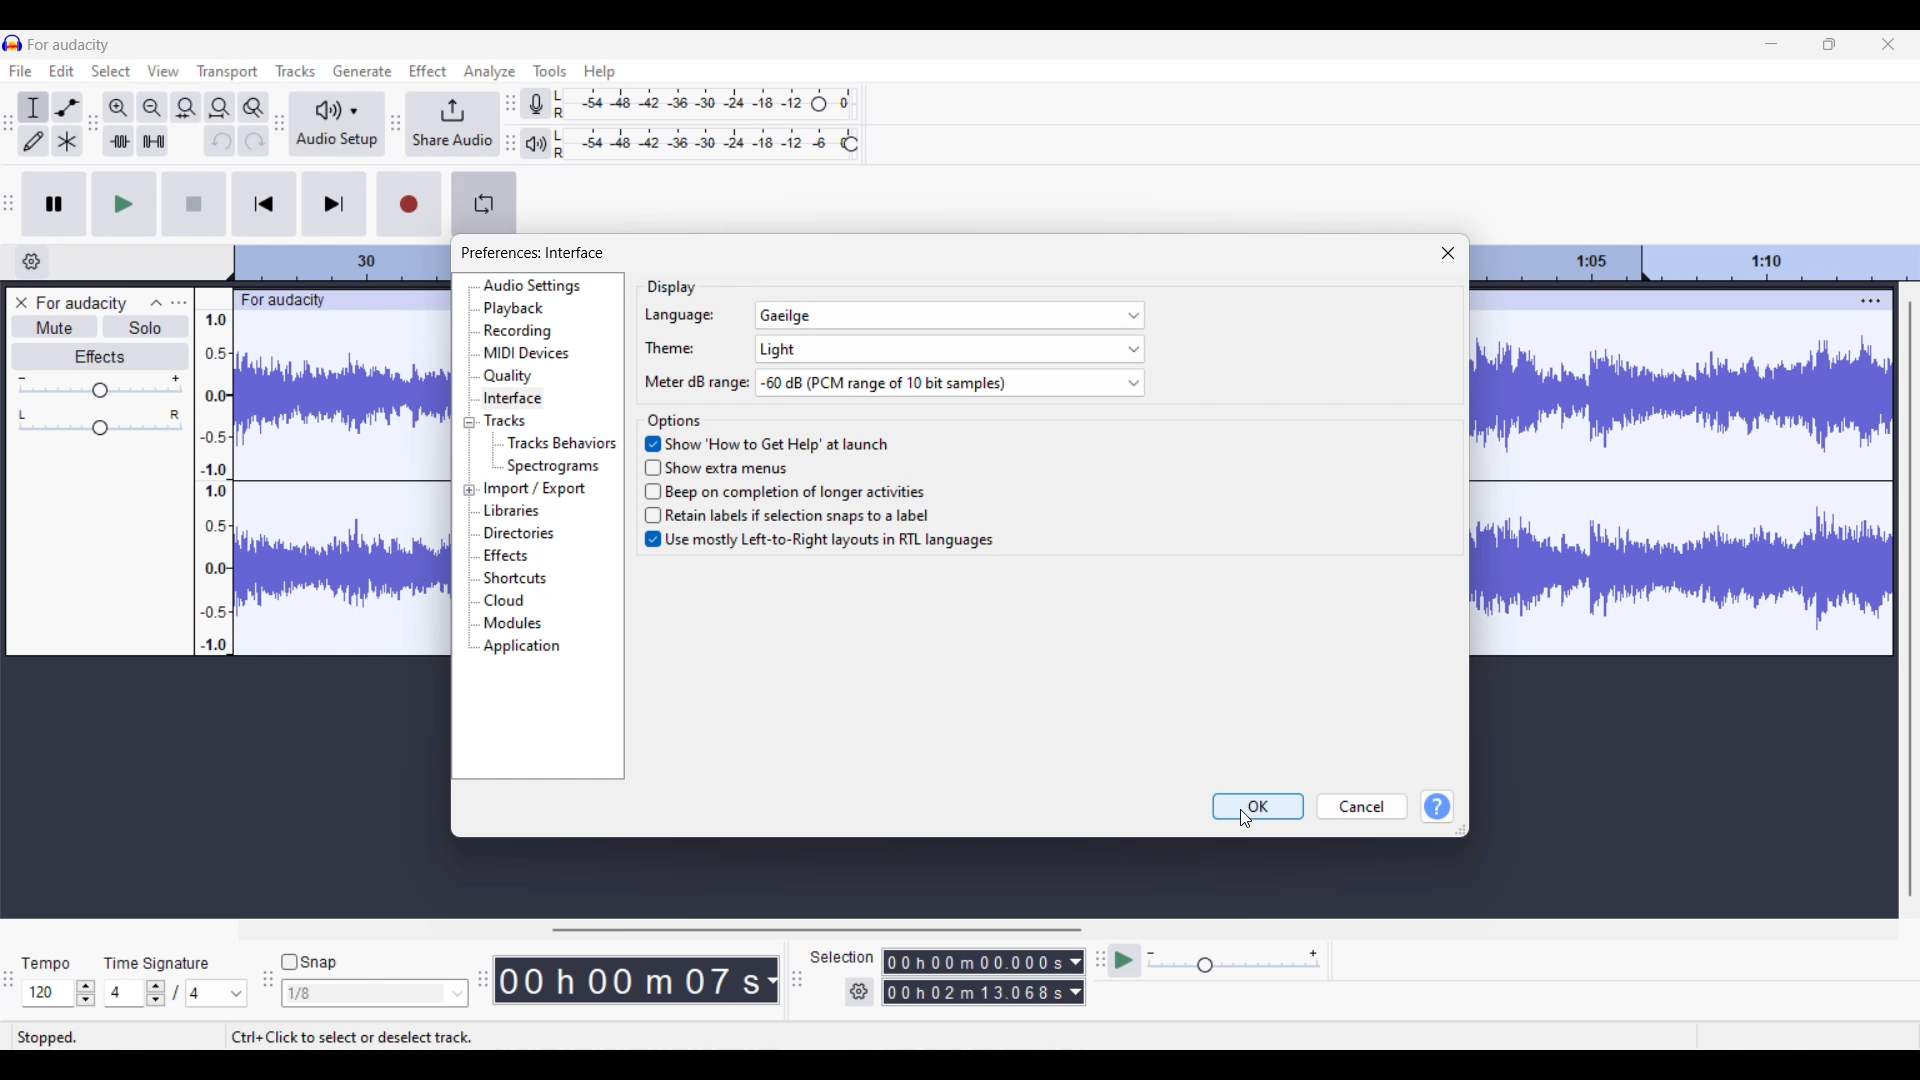  What do you see at coordinates (309, 962) in the screenshot?
I see `Snap toggle` at bounding box center [309, 962].